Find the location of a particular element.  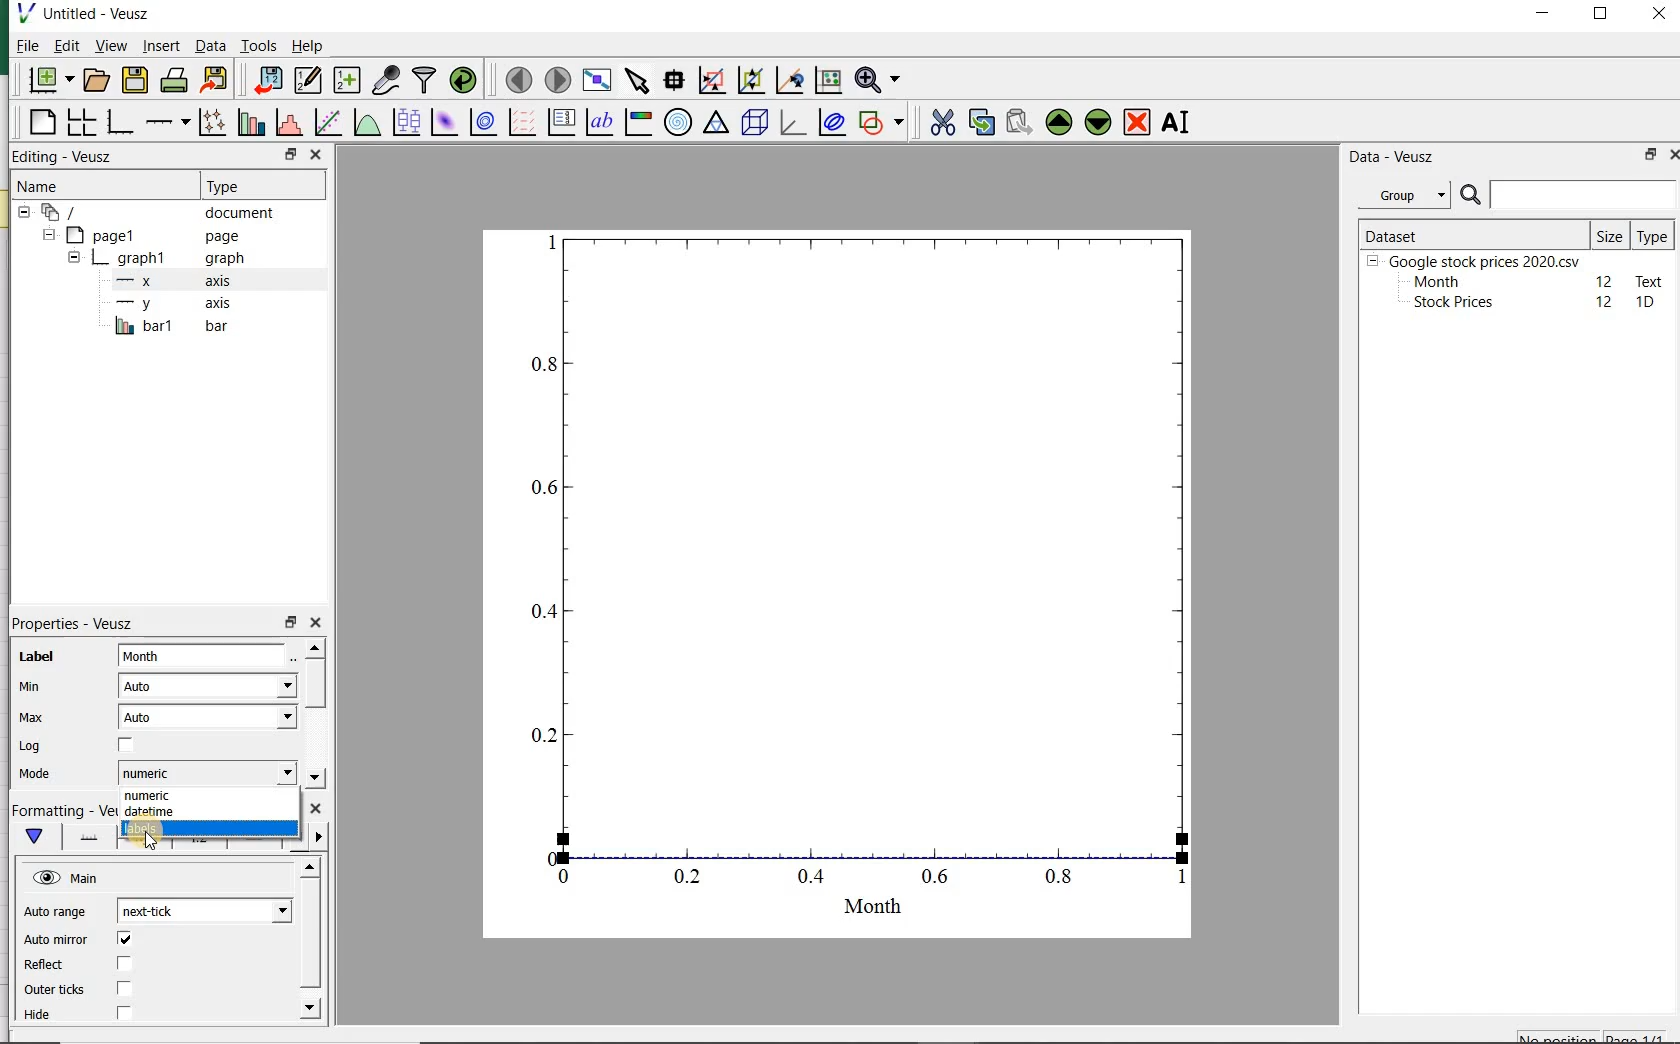

text label is located at coordinates (599, 124).